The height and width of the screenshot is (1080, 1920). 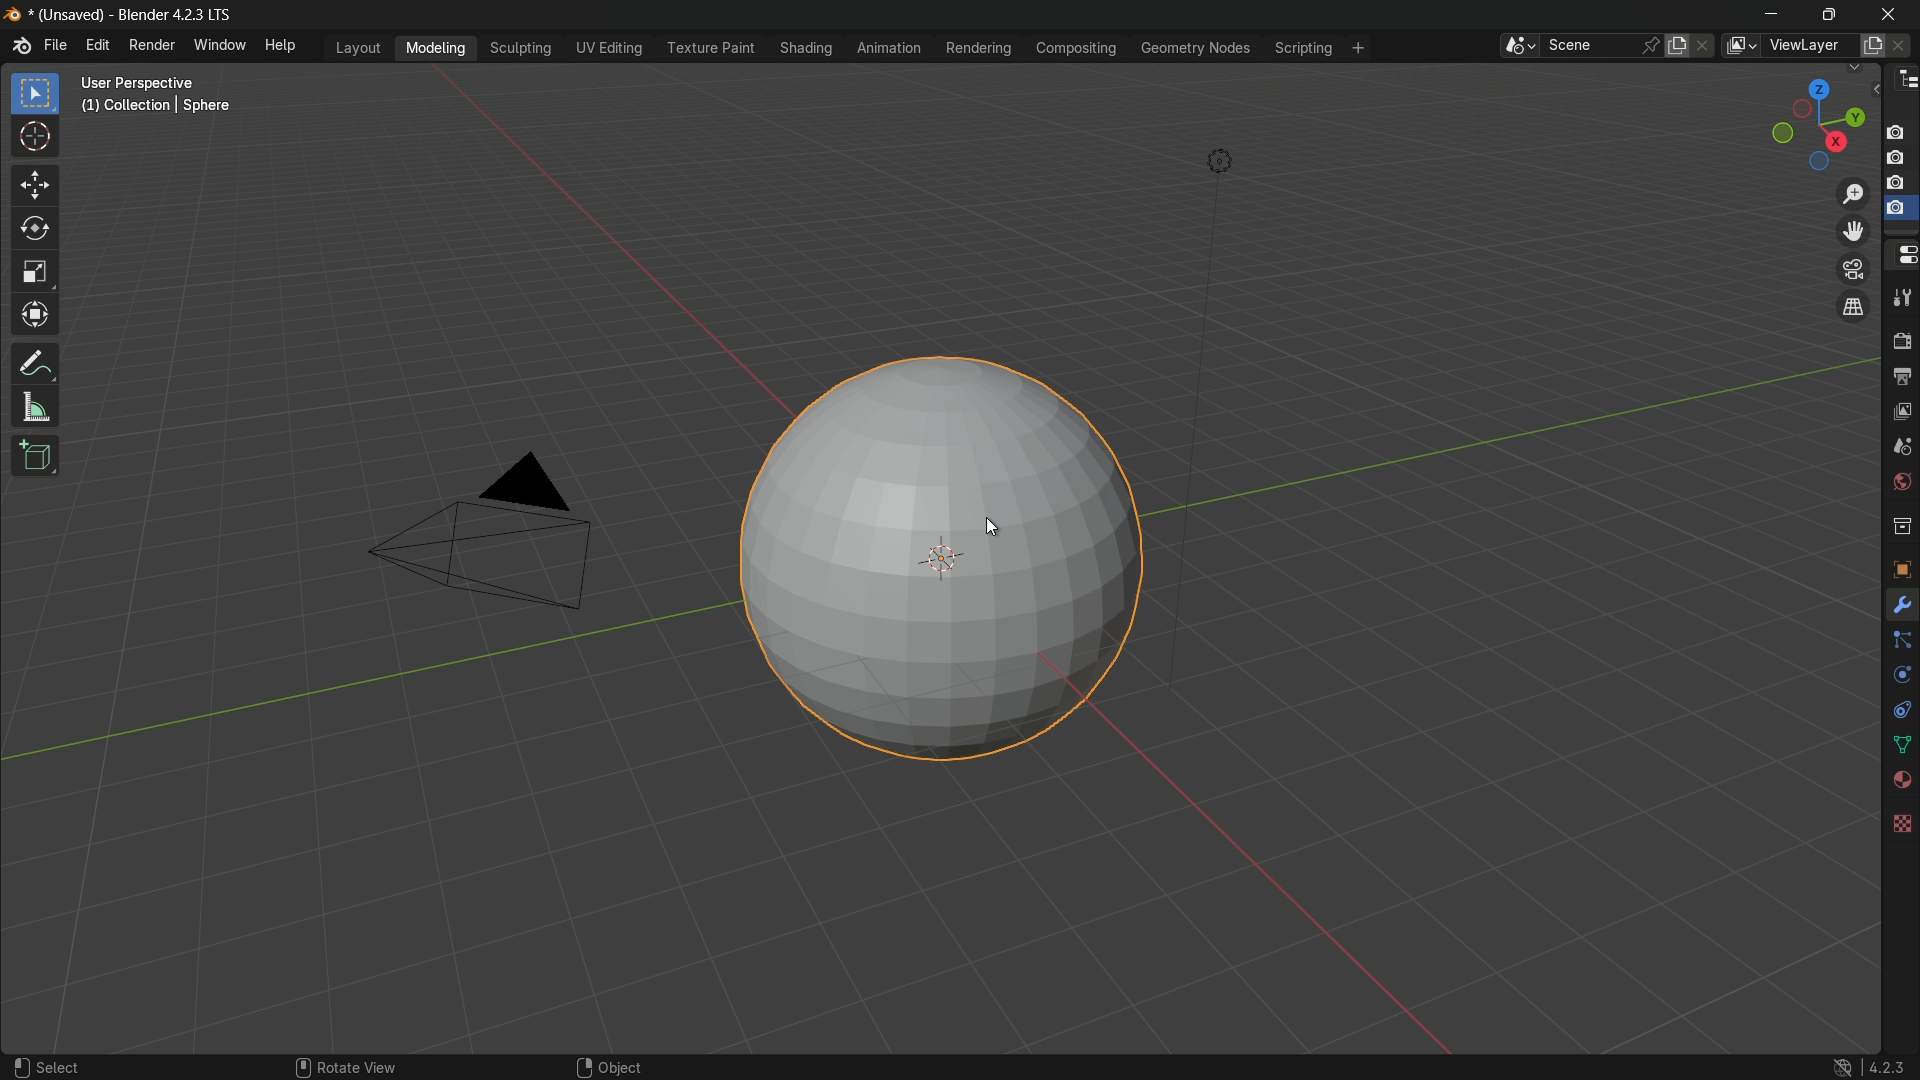 I want to click on camera, so click(x=483, y=535).